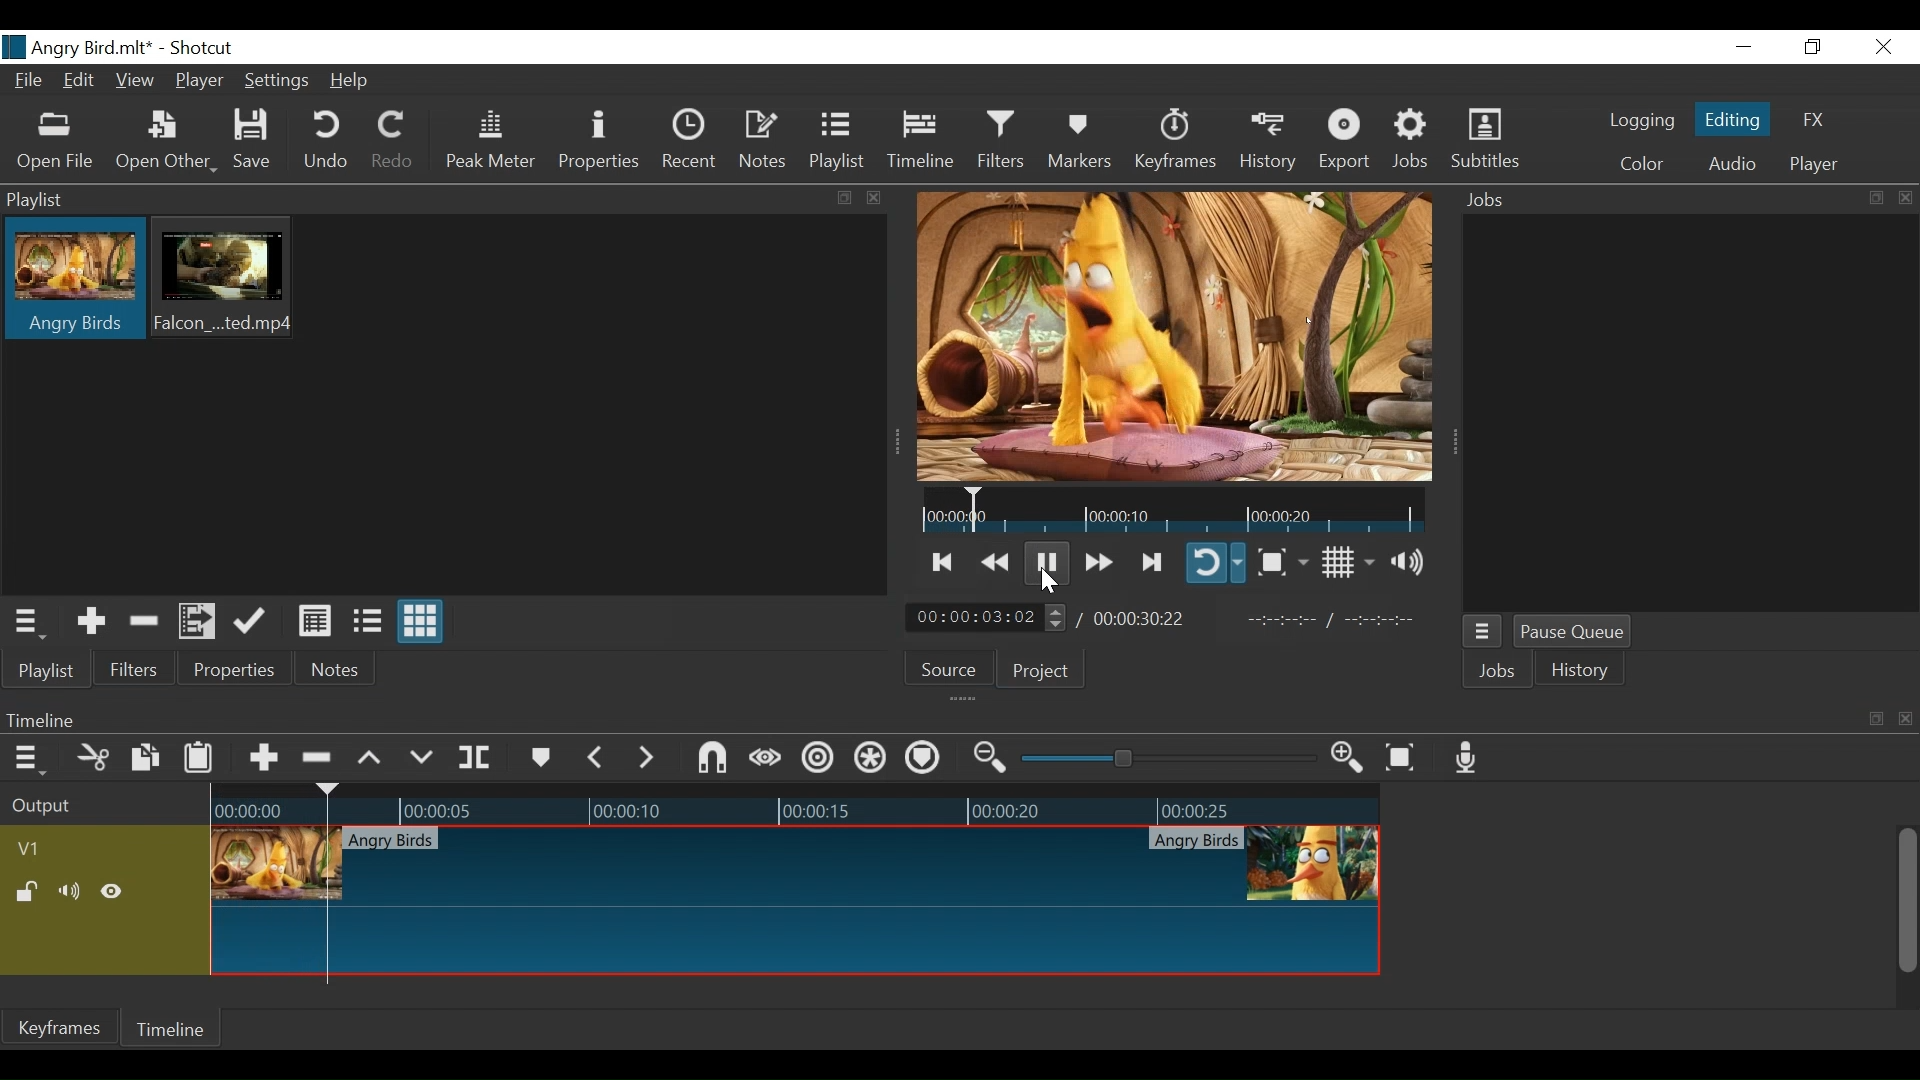 The image size is (1920, 1080). What do you see at coordinates (1271, 143) in the screenshot?
I see `History` at bounding box center [1271, 143].